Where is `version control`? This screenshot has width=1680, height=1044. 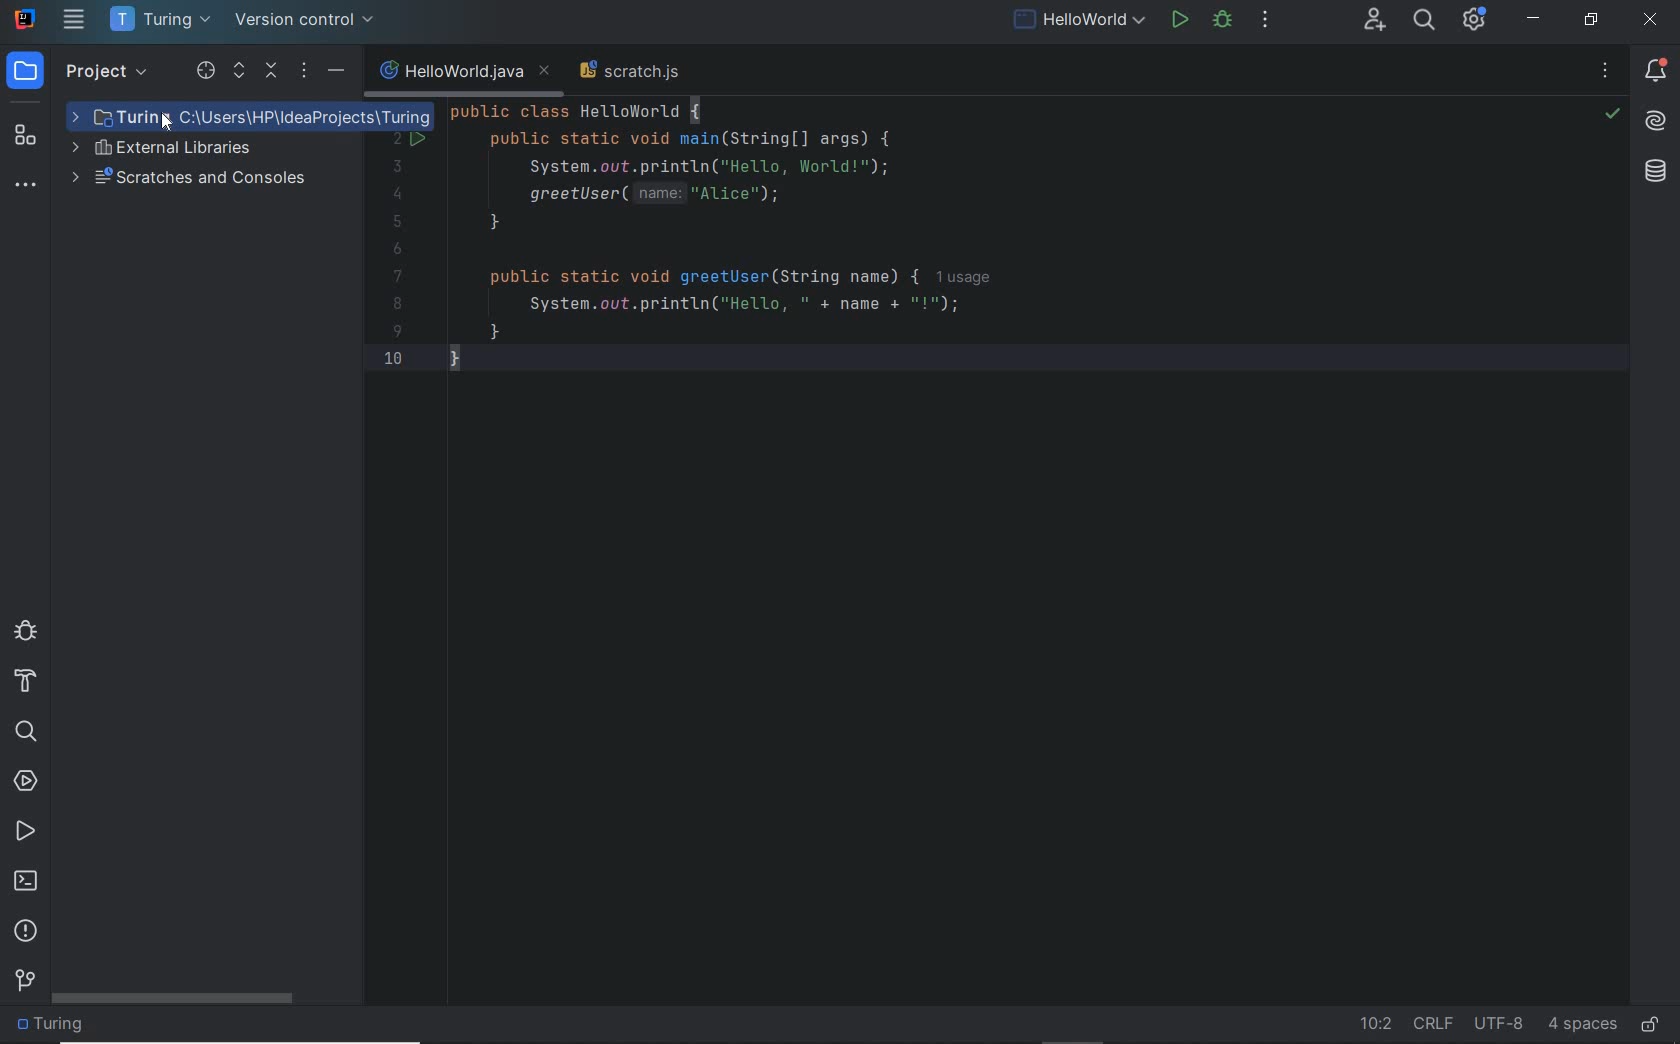 version control is located at coordinates (312, 21).